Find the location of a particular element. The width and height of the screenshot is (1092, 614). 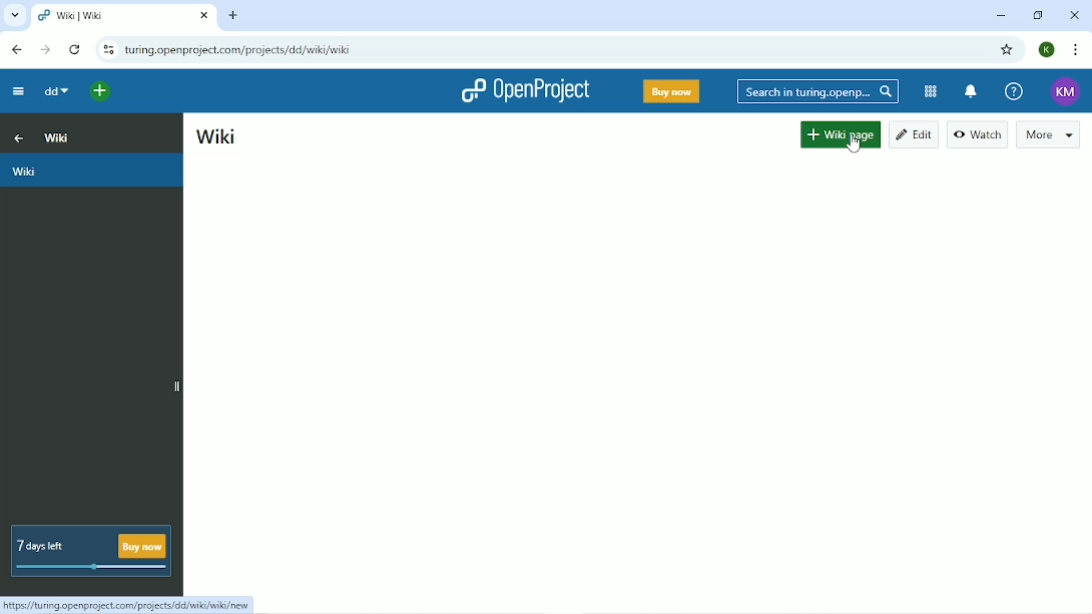

Back is located at coordinates (15, 49).